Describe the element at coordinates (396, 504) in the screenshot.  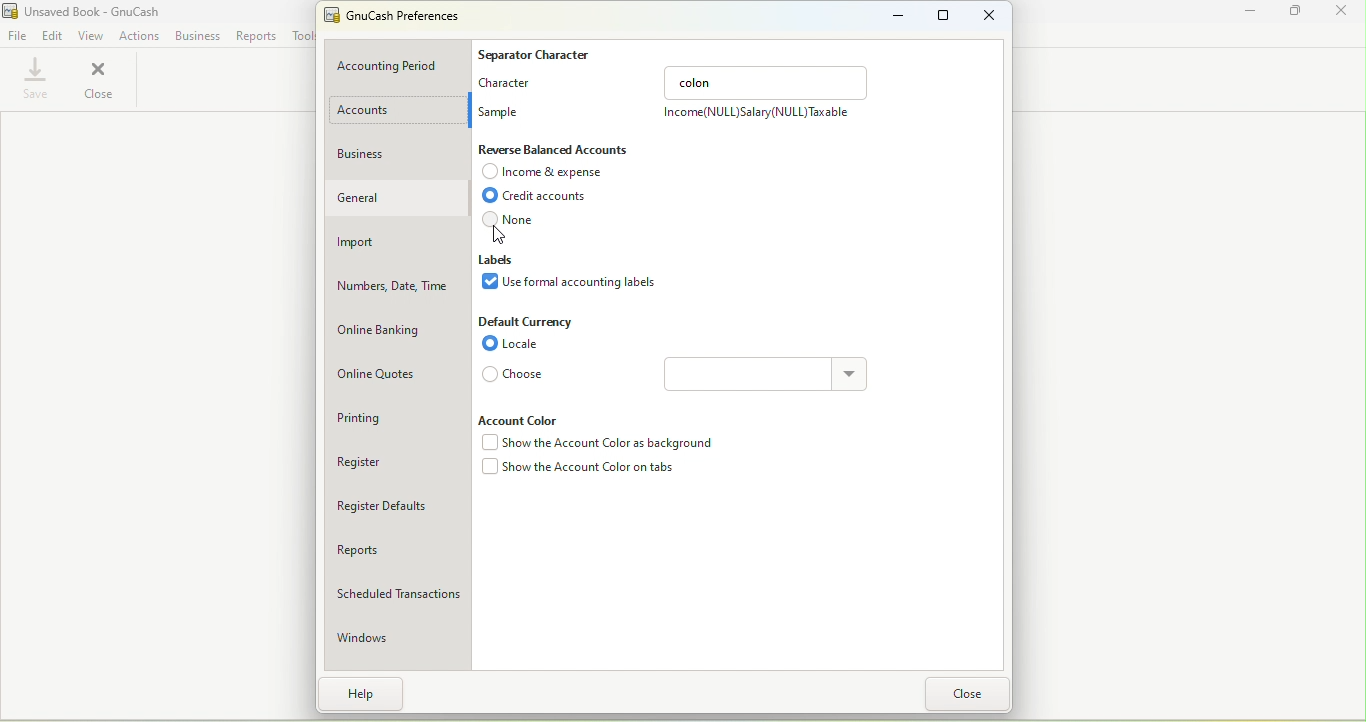
I see `Register defaults` at that location.